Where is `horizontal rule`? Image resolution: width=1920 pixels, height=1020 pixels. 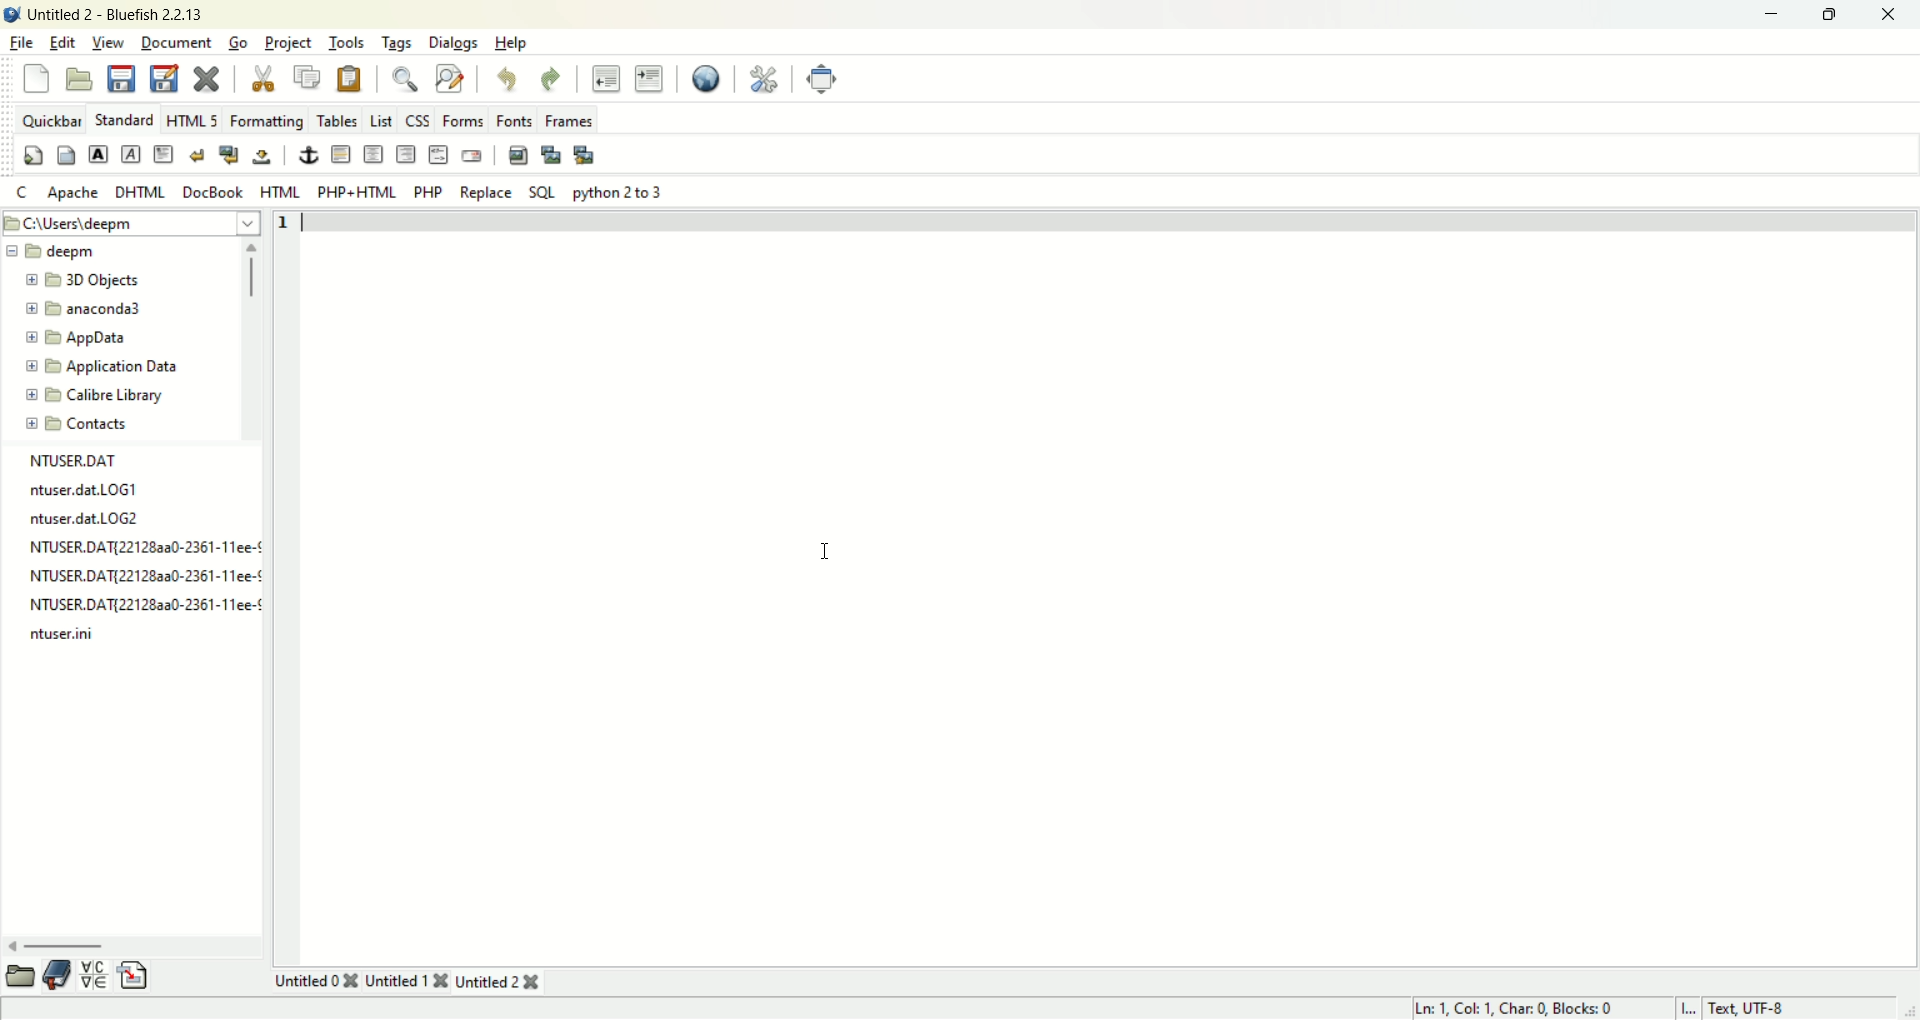
horizontal rule is located at coordinates (341, 154).